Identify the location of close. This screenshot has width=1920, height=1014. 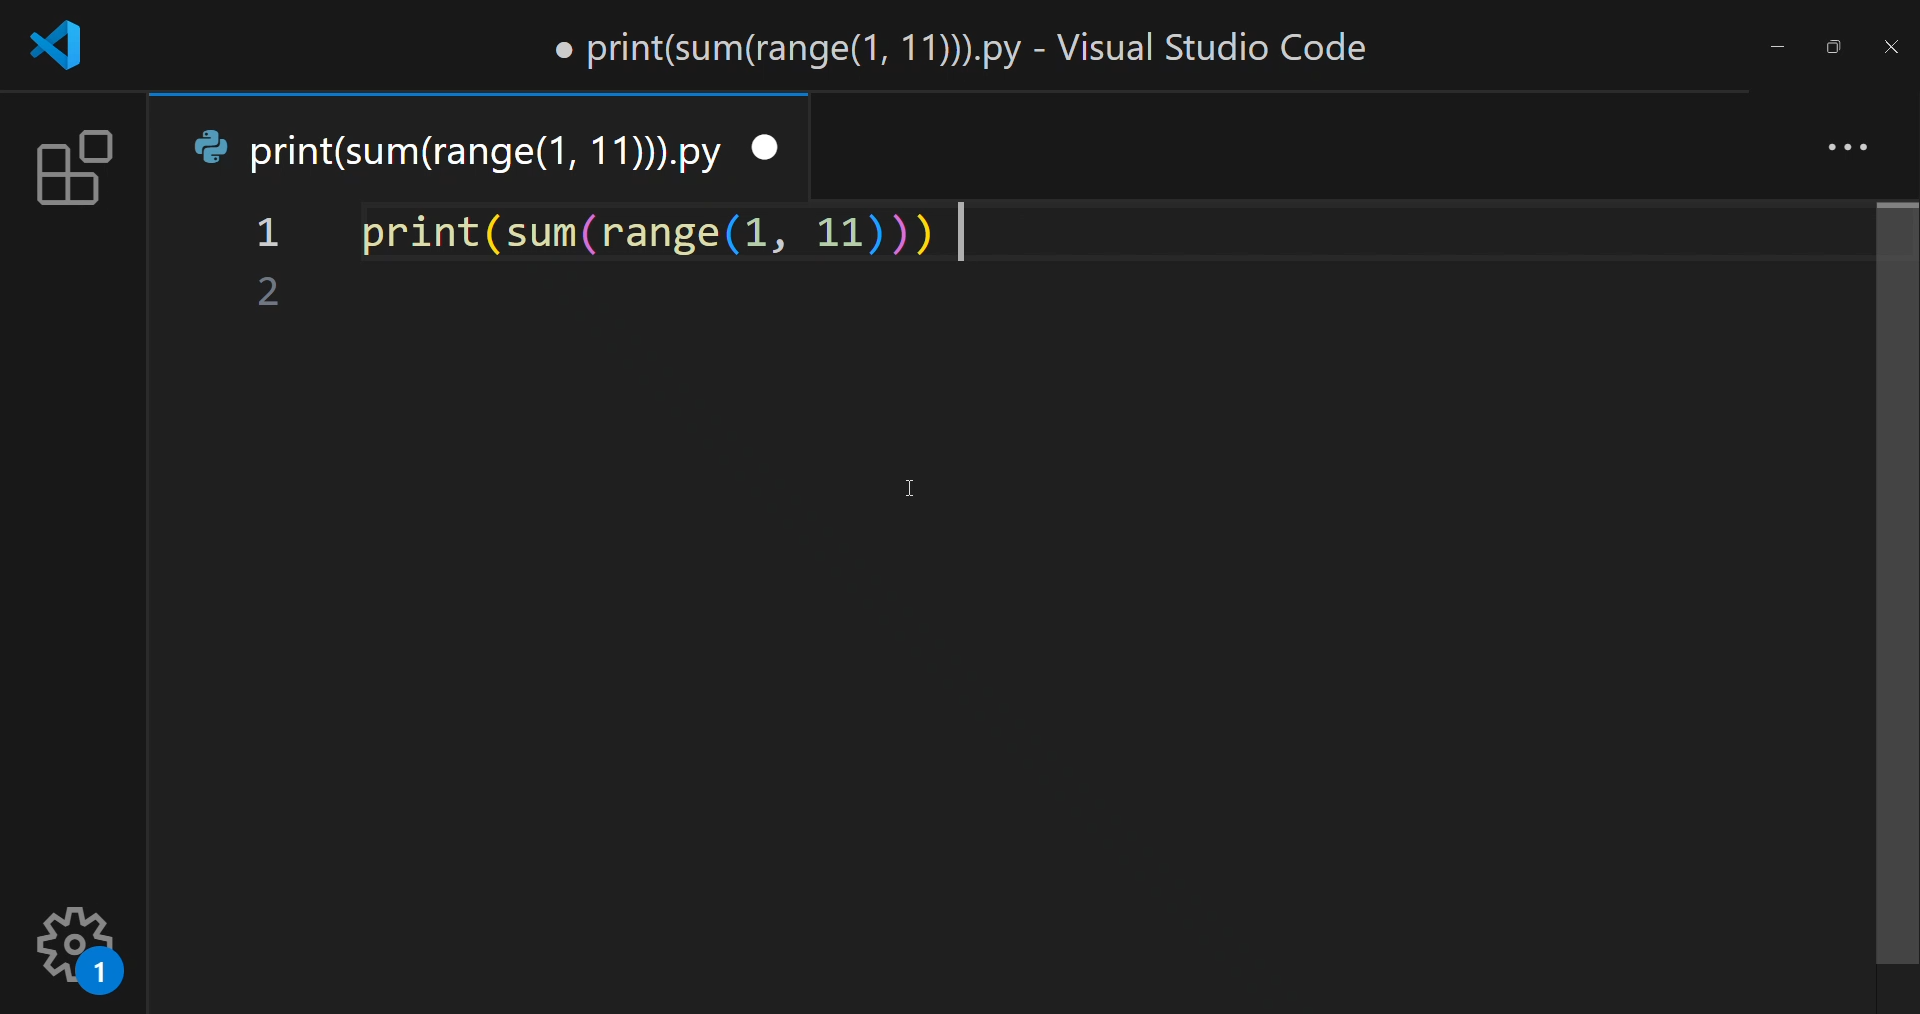
(1890, 48).